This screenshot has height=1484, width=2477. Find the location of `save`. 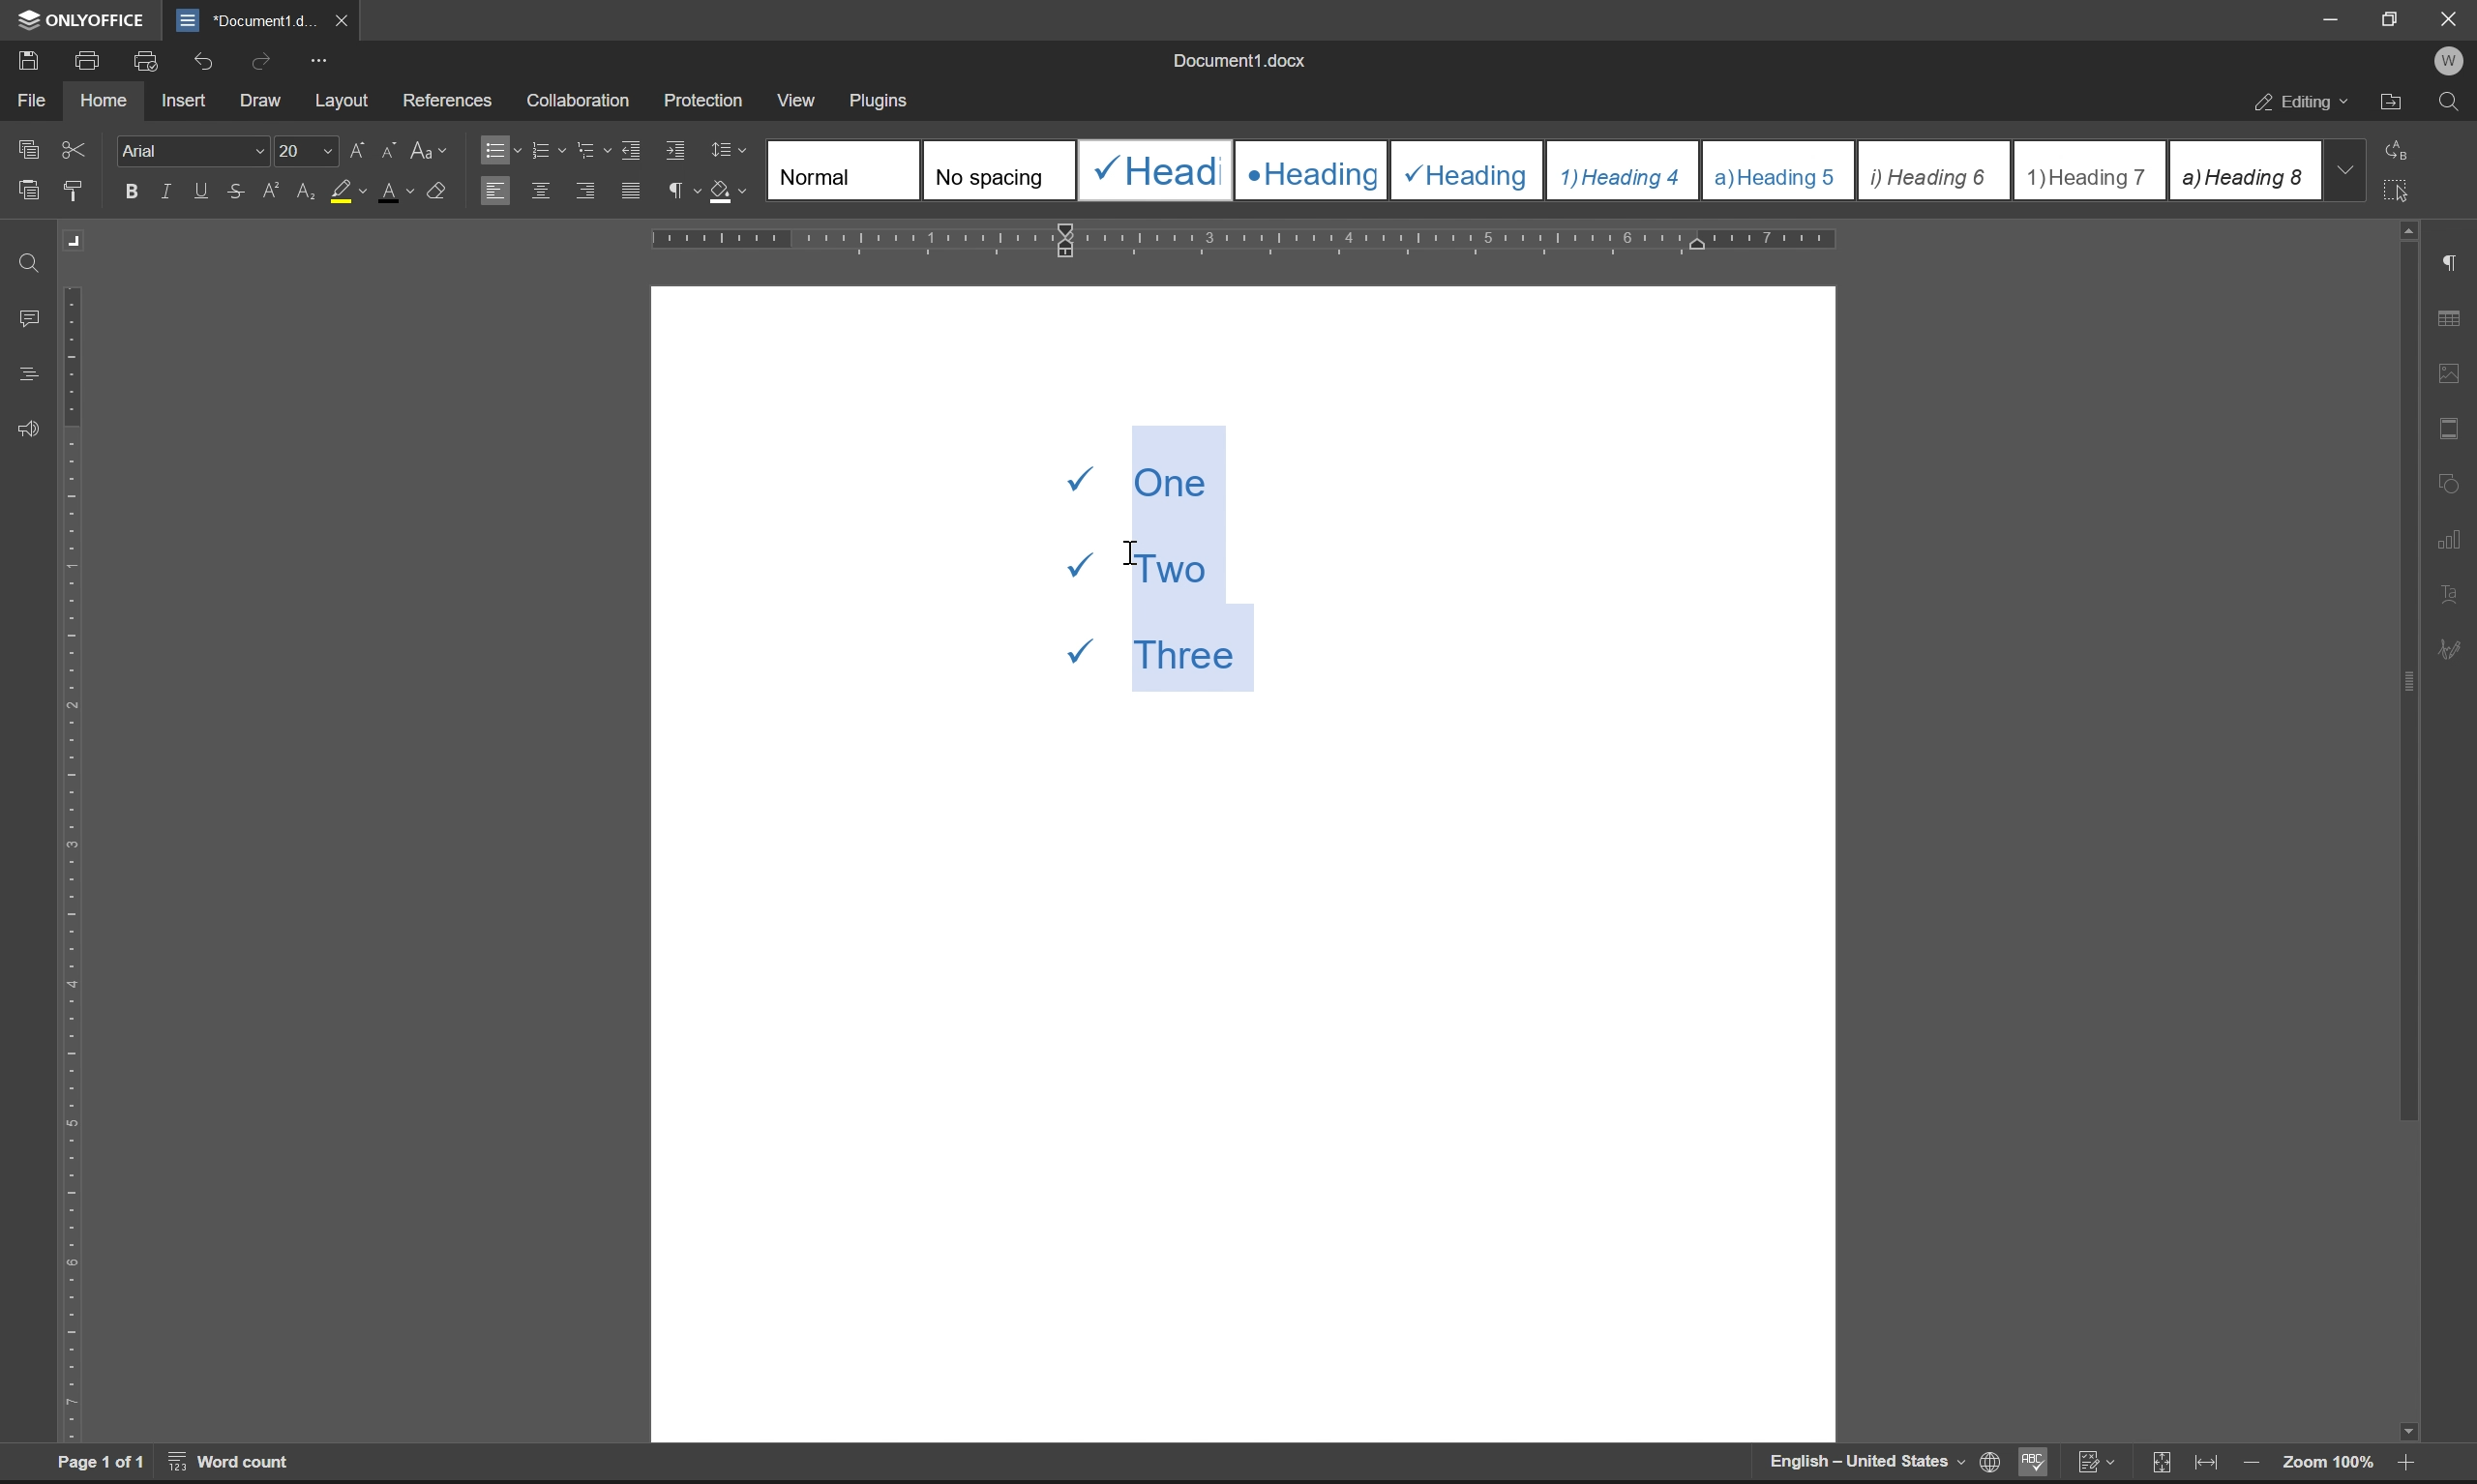

save is located at coordinates (22, 59).